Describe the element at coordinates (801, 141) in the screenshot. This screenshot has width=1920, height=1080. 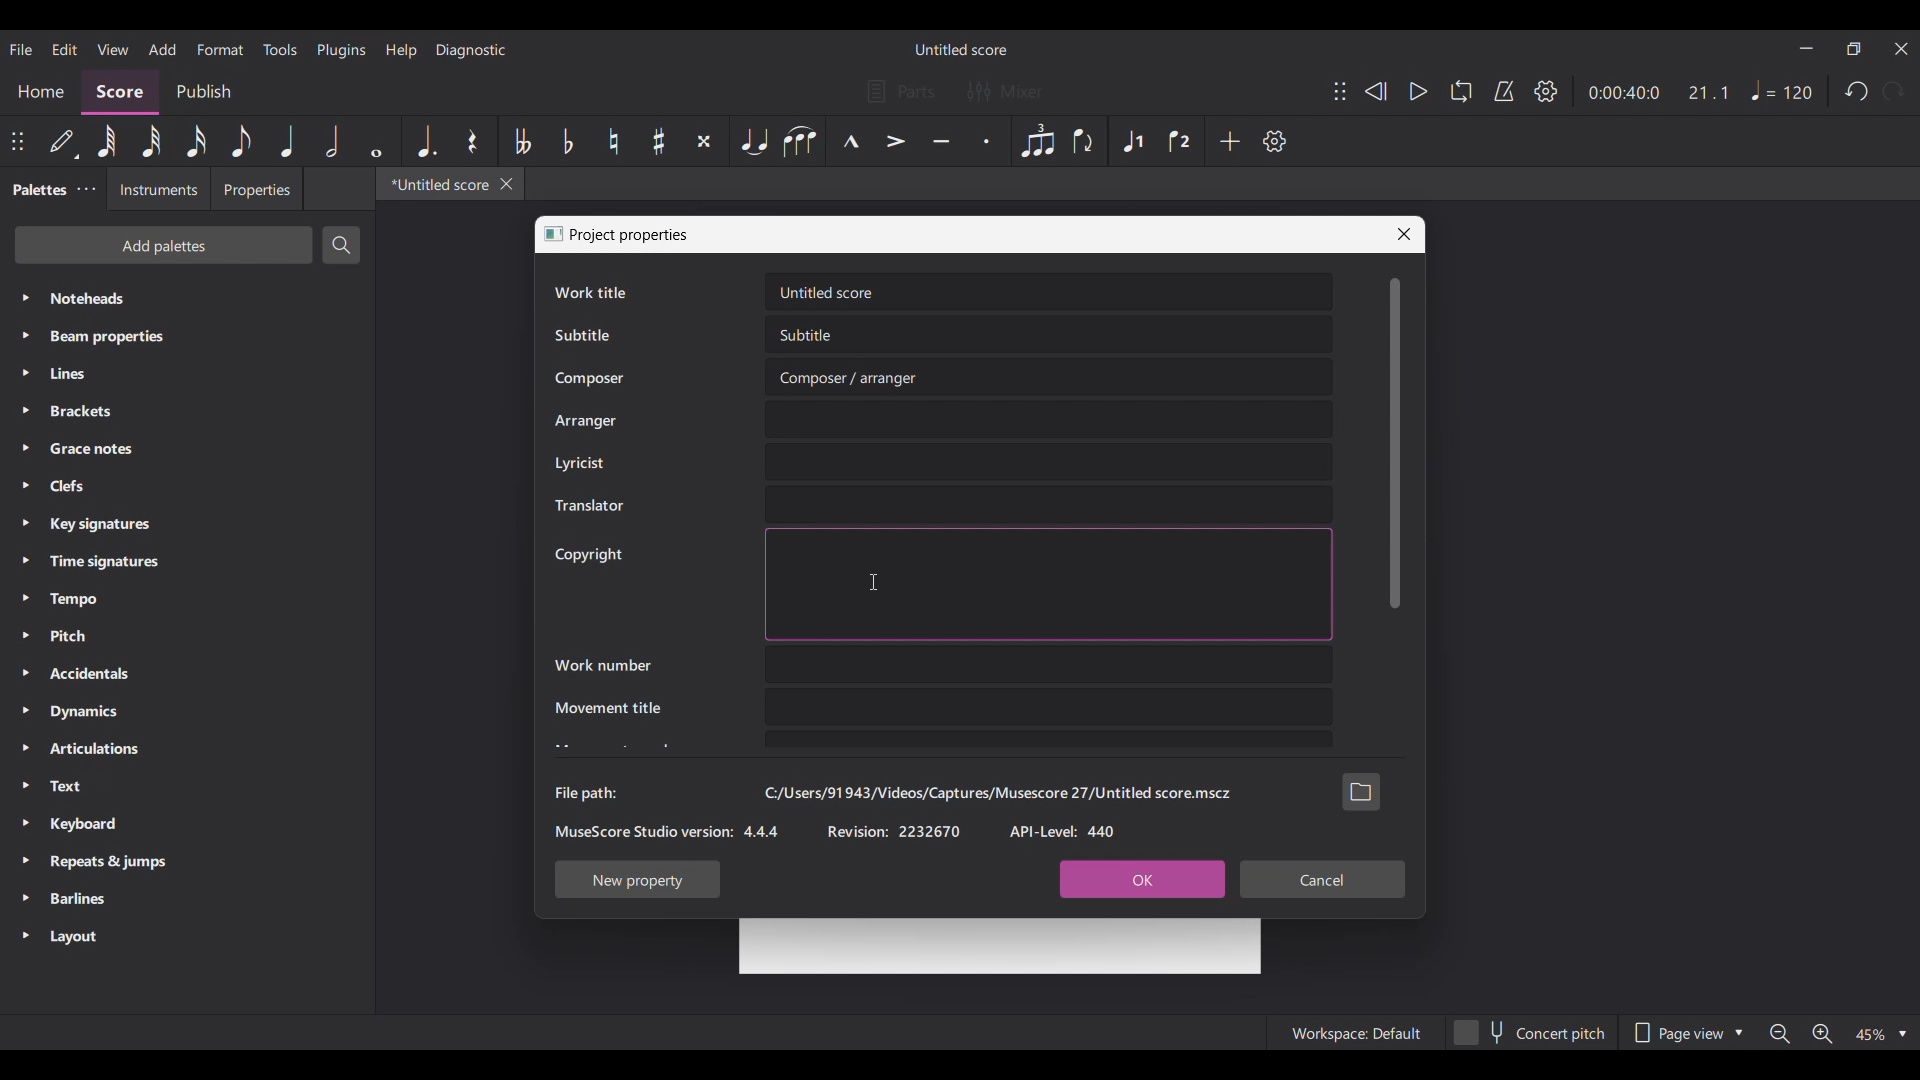
I see `Slur` at that location.